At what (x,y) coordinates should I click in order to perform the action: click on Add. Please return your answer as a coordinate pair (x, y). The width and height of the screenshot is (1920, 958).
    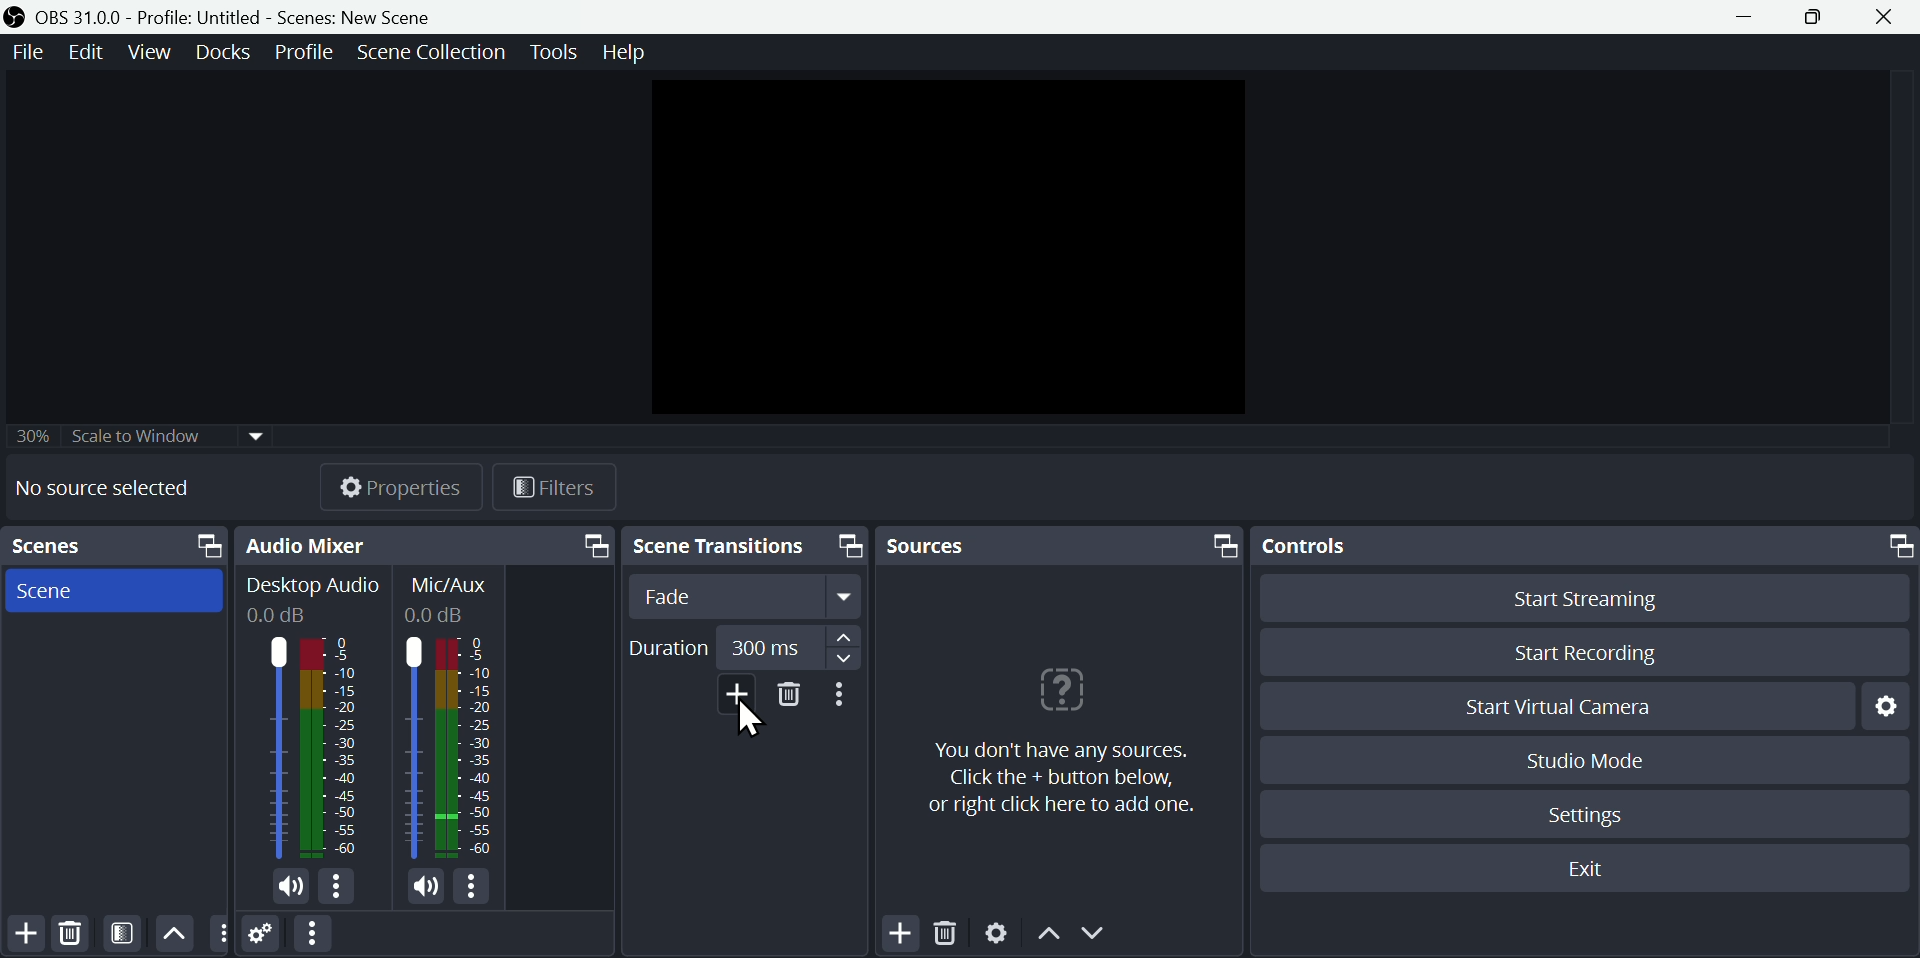
    Looking at the image, I should click on (26, 933).